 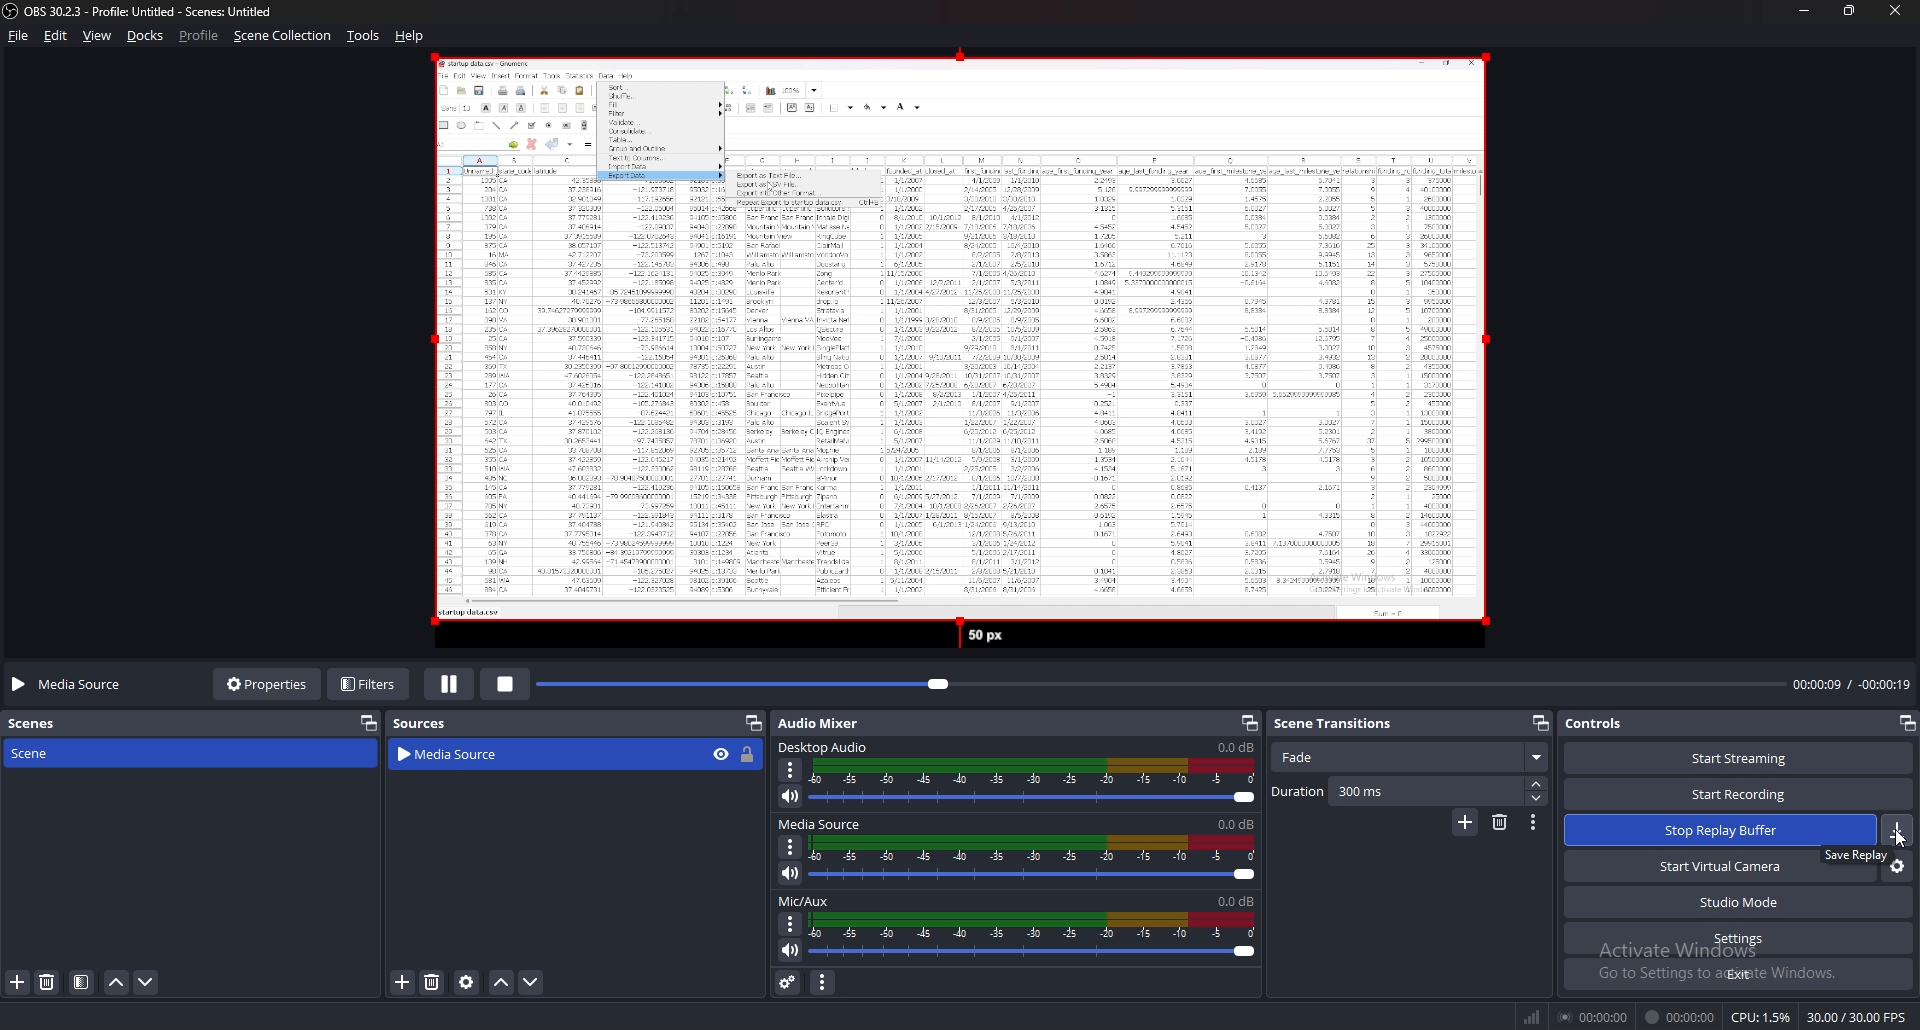 What do you see at coordinates (1803, 10) in the screenshot?
I see `minimize` at bounding box center [1803, 10].